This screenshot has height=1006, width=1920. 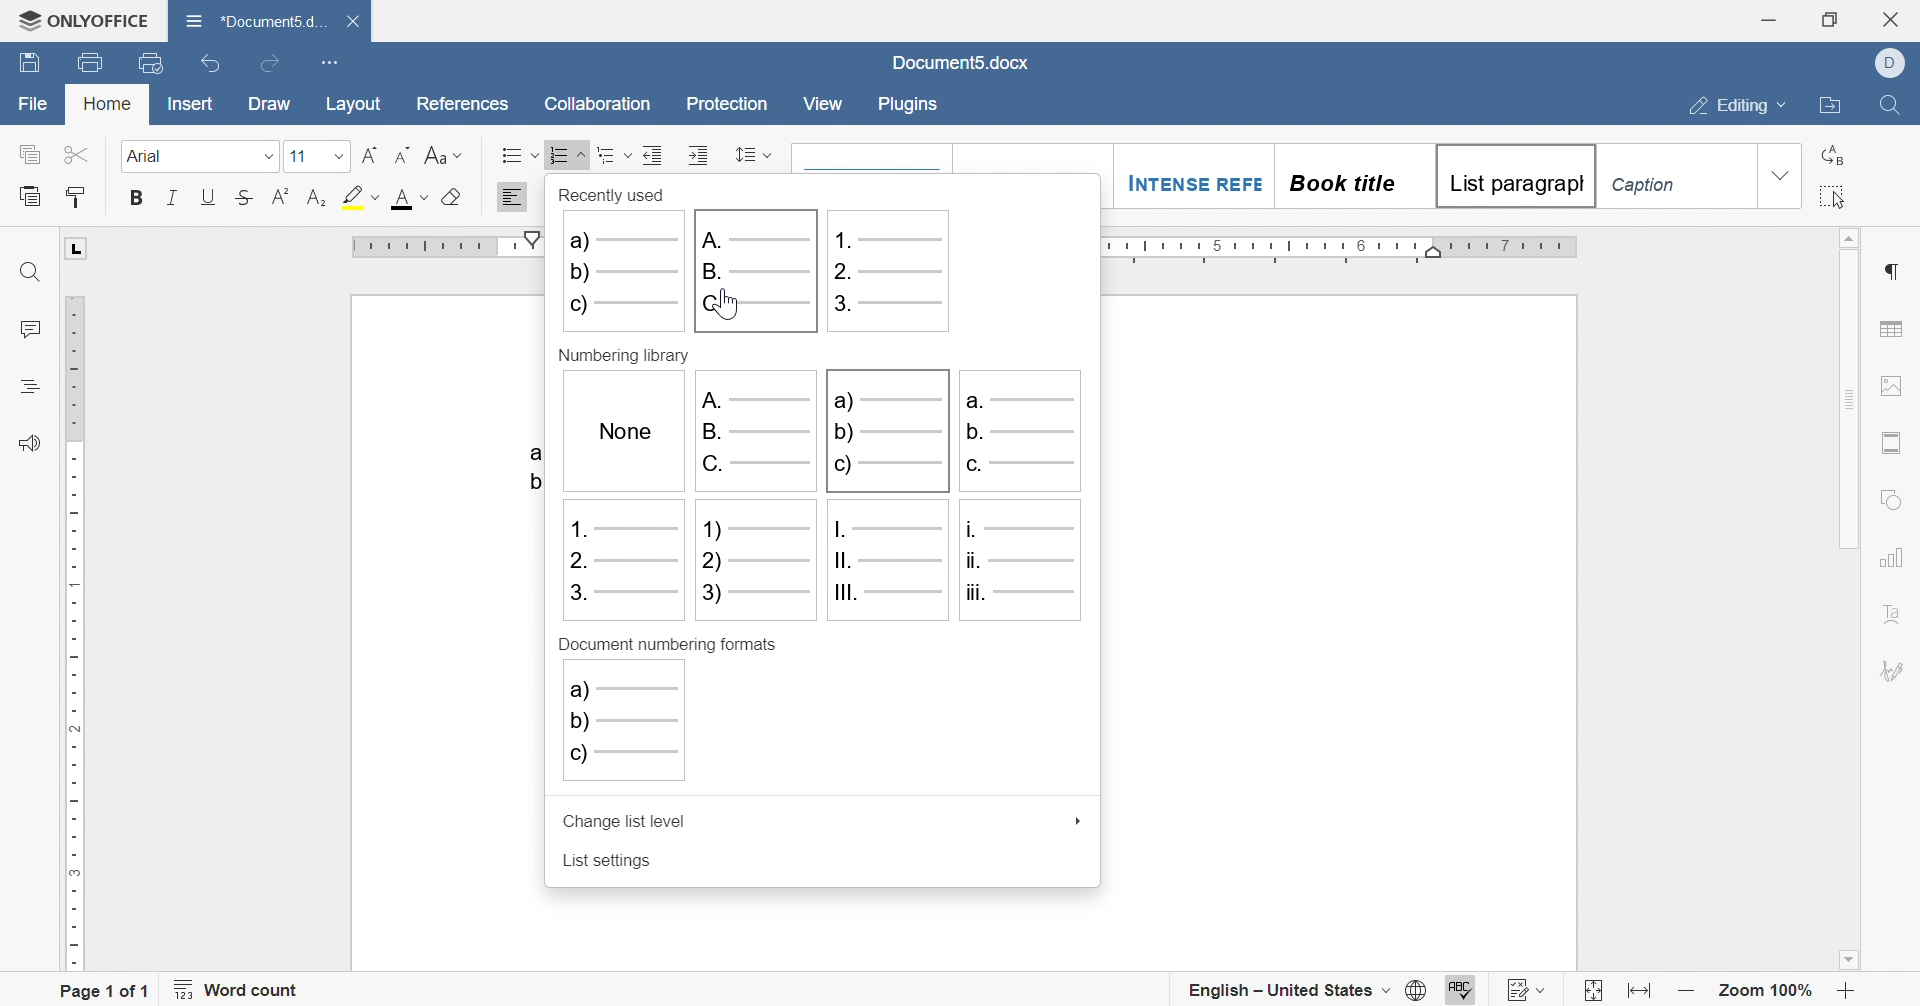 What do you see at coordinates (1894, 386) in the screenshot?
I see `image settings` at bounding box center [1894, 386].